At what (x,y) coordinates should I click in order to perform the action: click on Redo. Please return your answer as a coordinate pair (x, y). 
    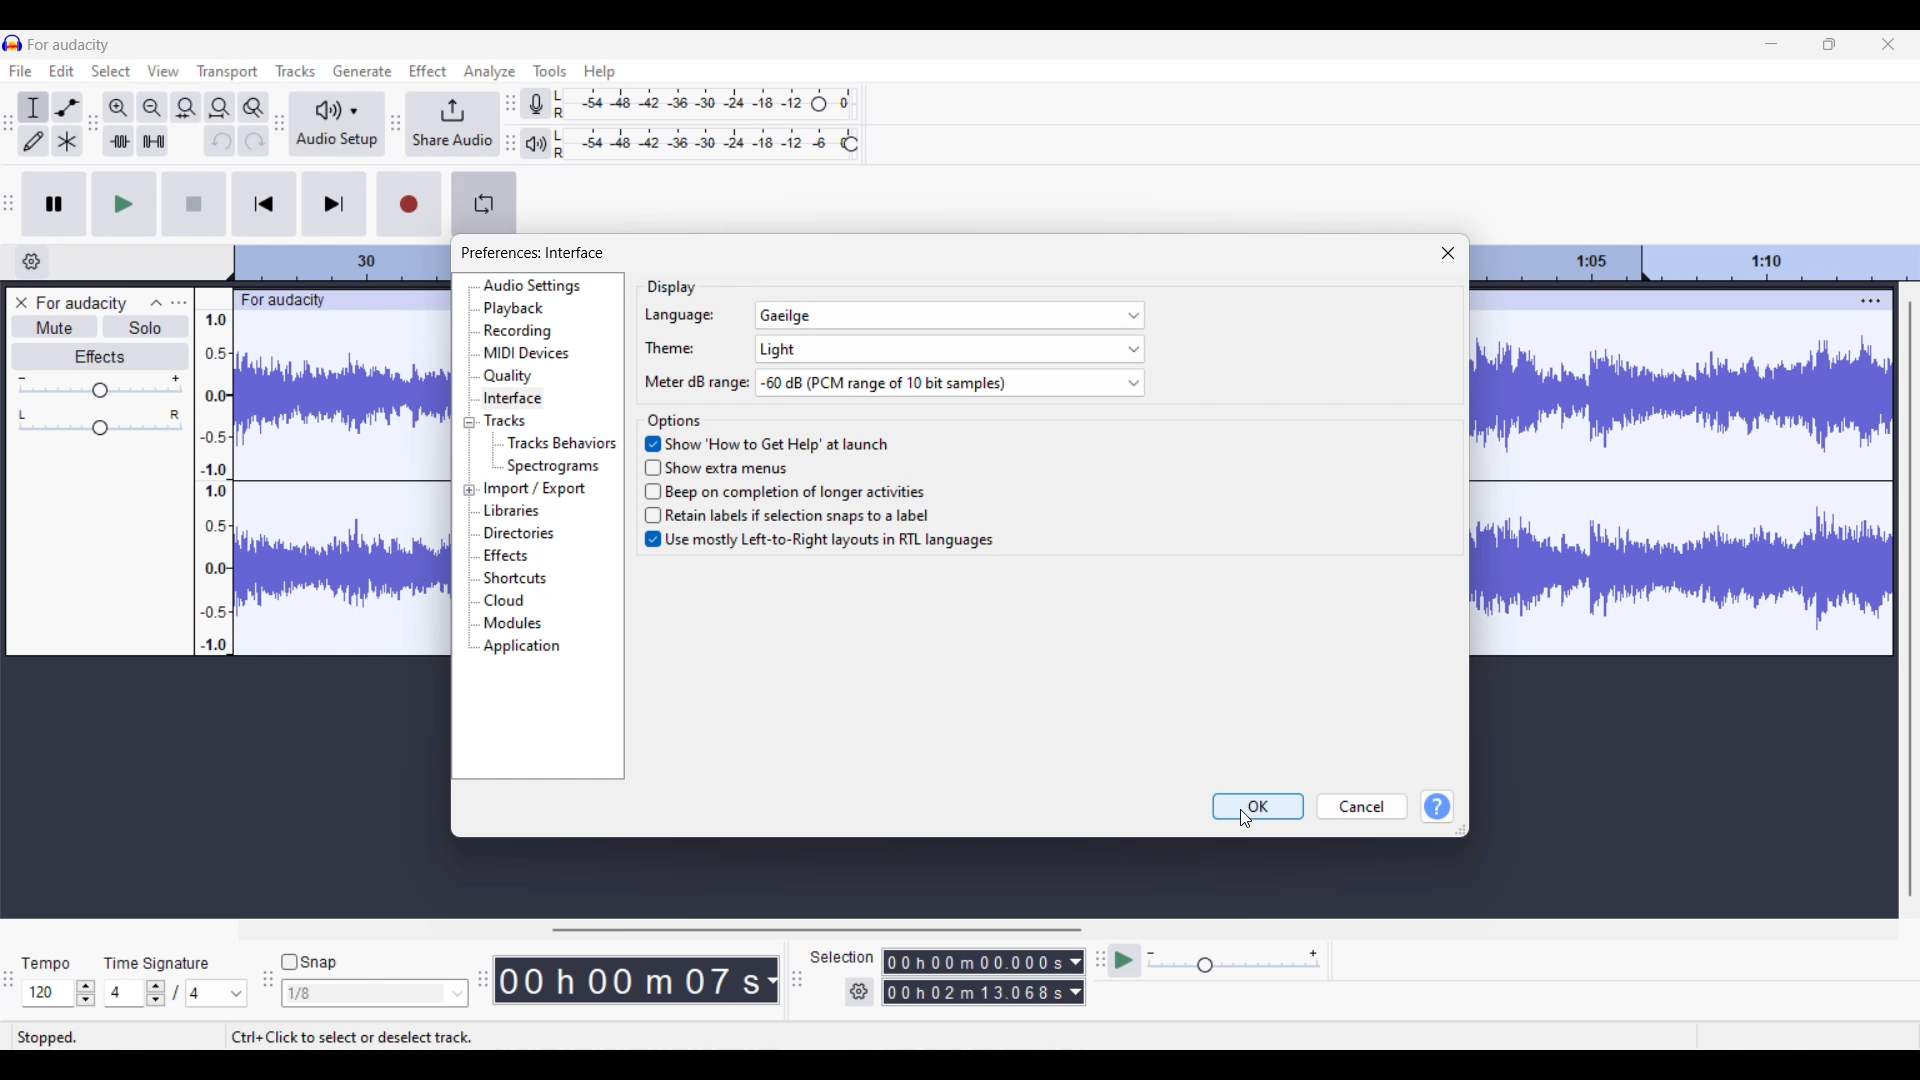
    Looking at the image, I should click on (255, 140).